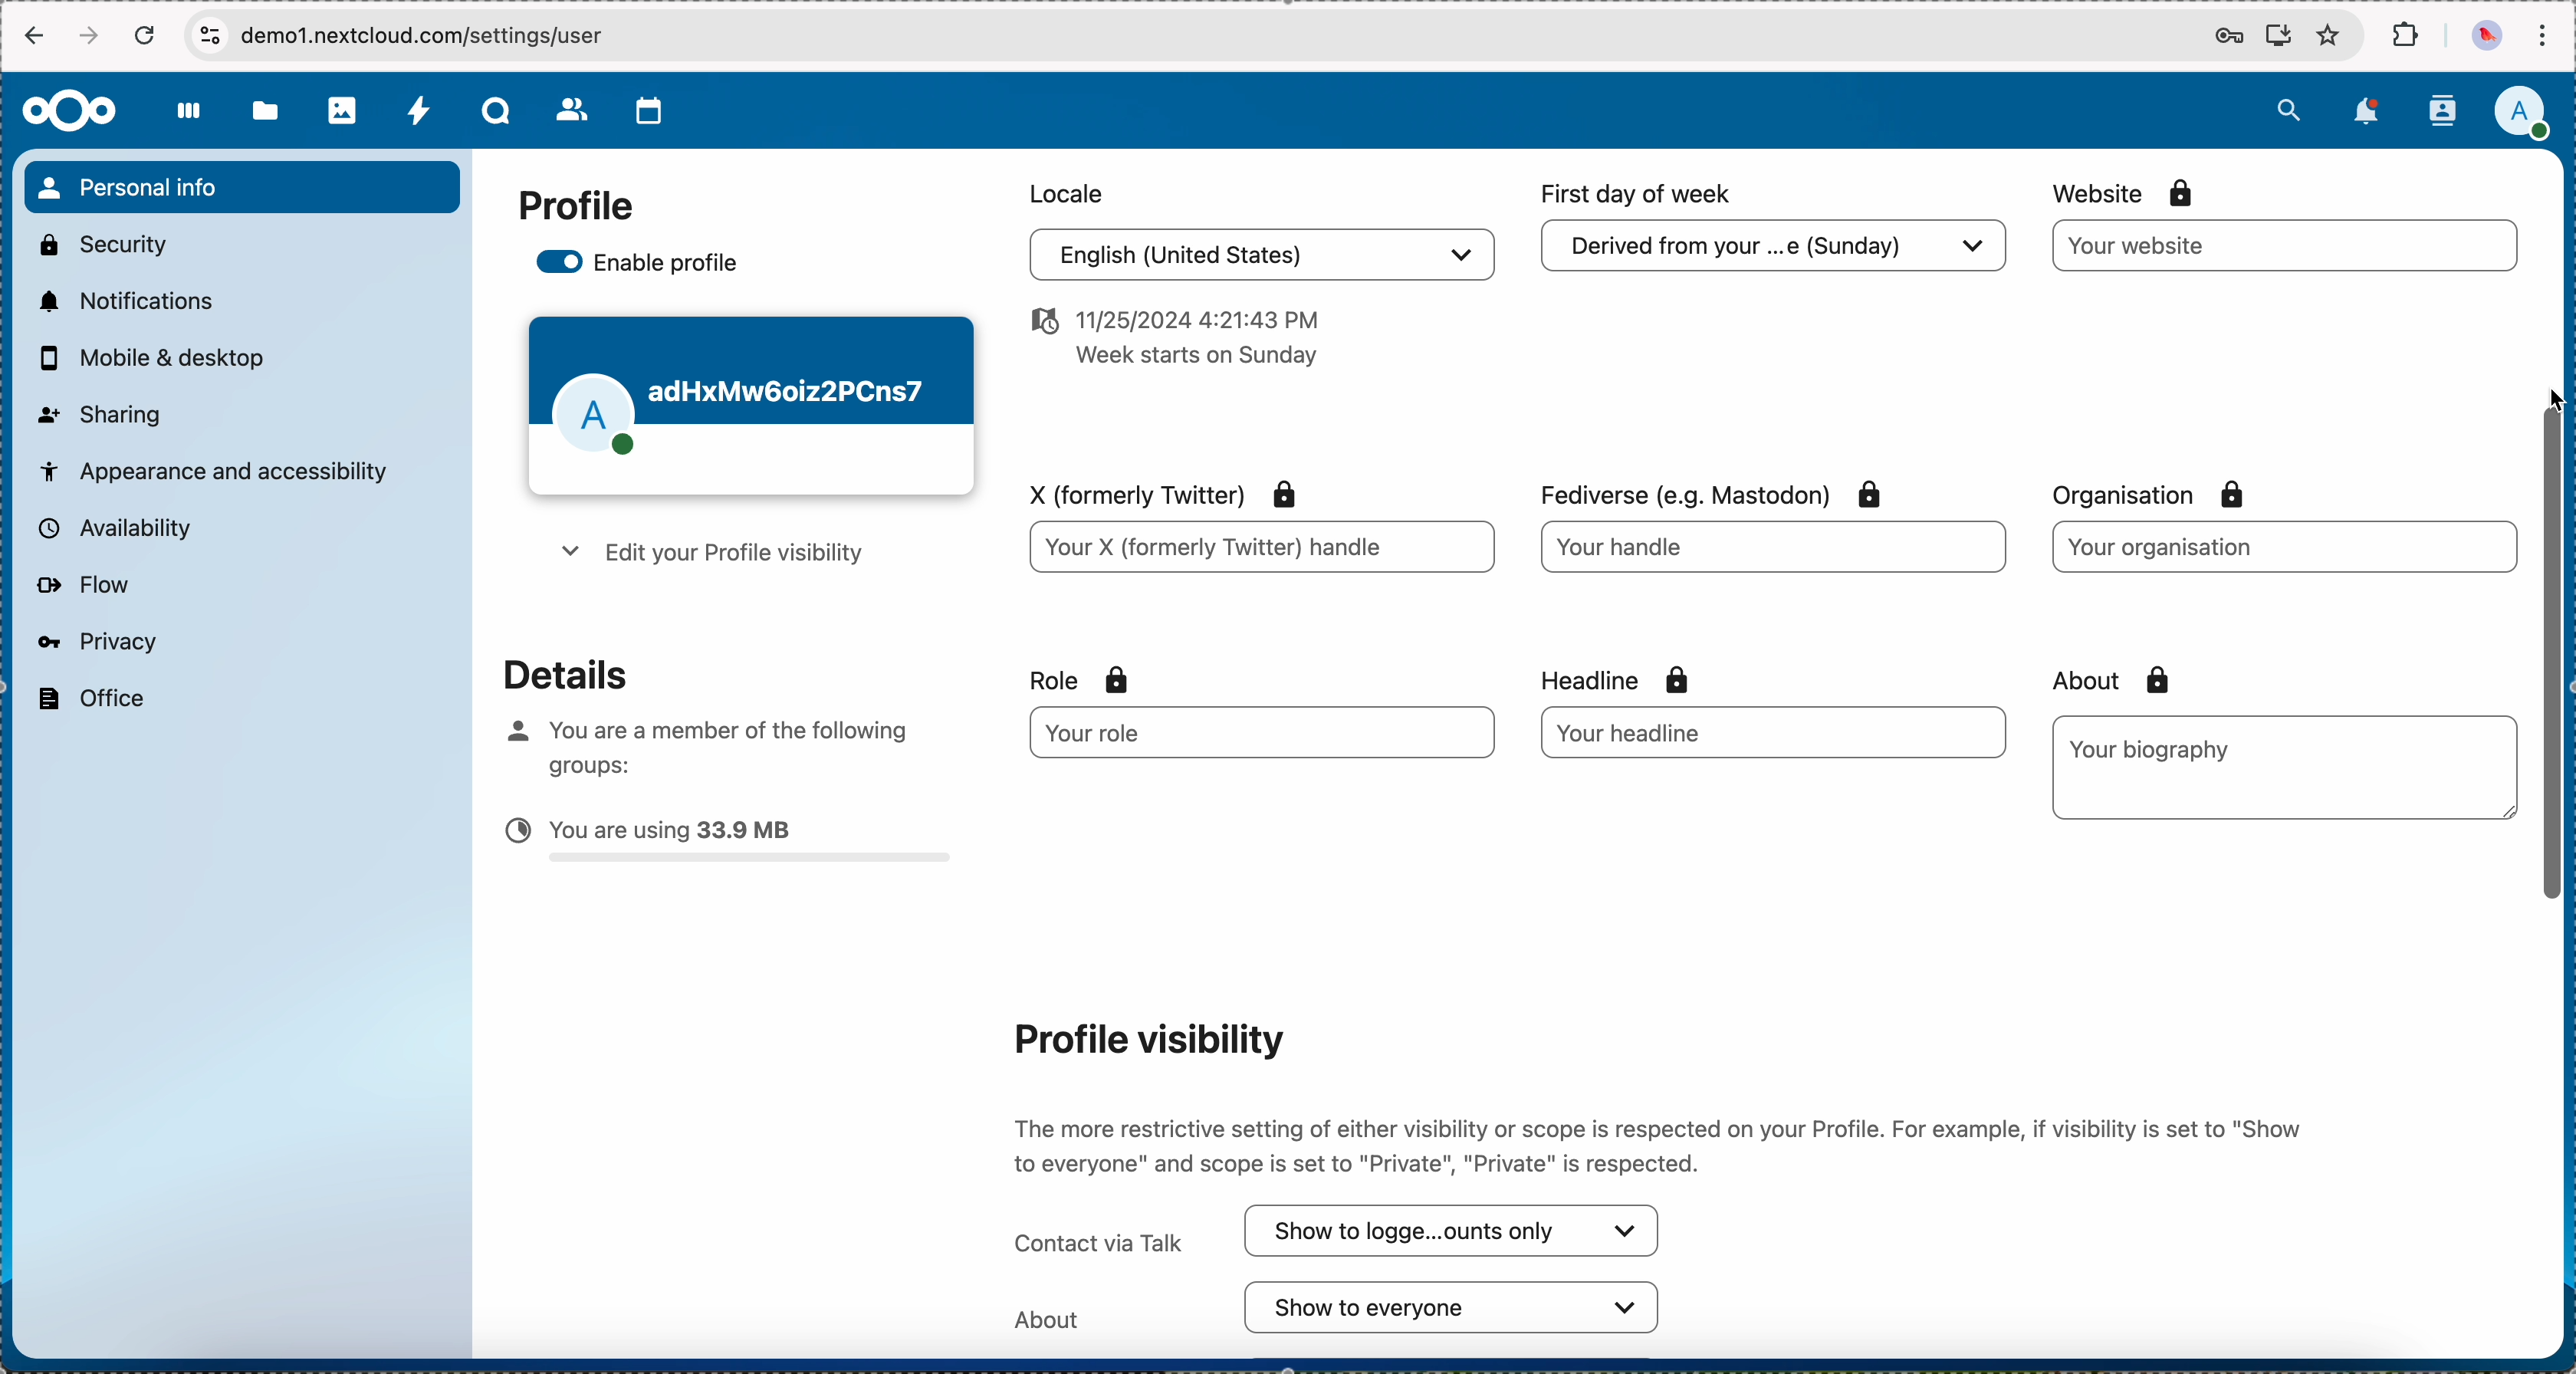 This screenshot has width=2576, height=1374. Describe the element at coordinates (92, 36) in the screenshot. I see `navigate foward` at that location.